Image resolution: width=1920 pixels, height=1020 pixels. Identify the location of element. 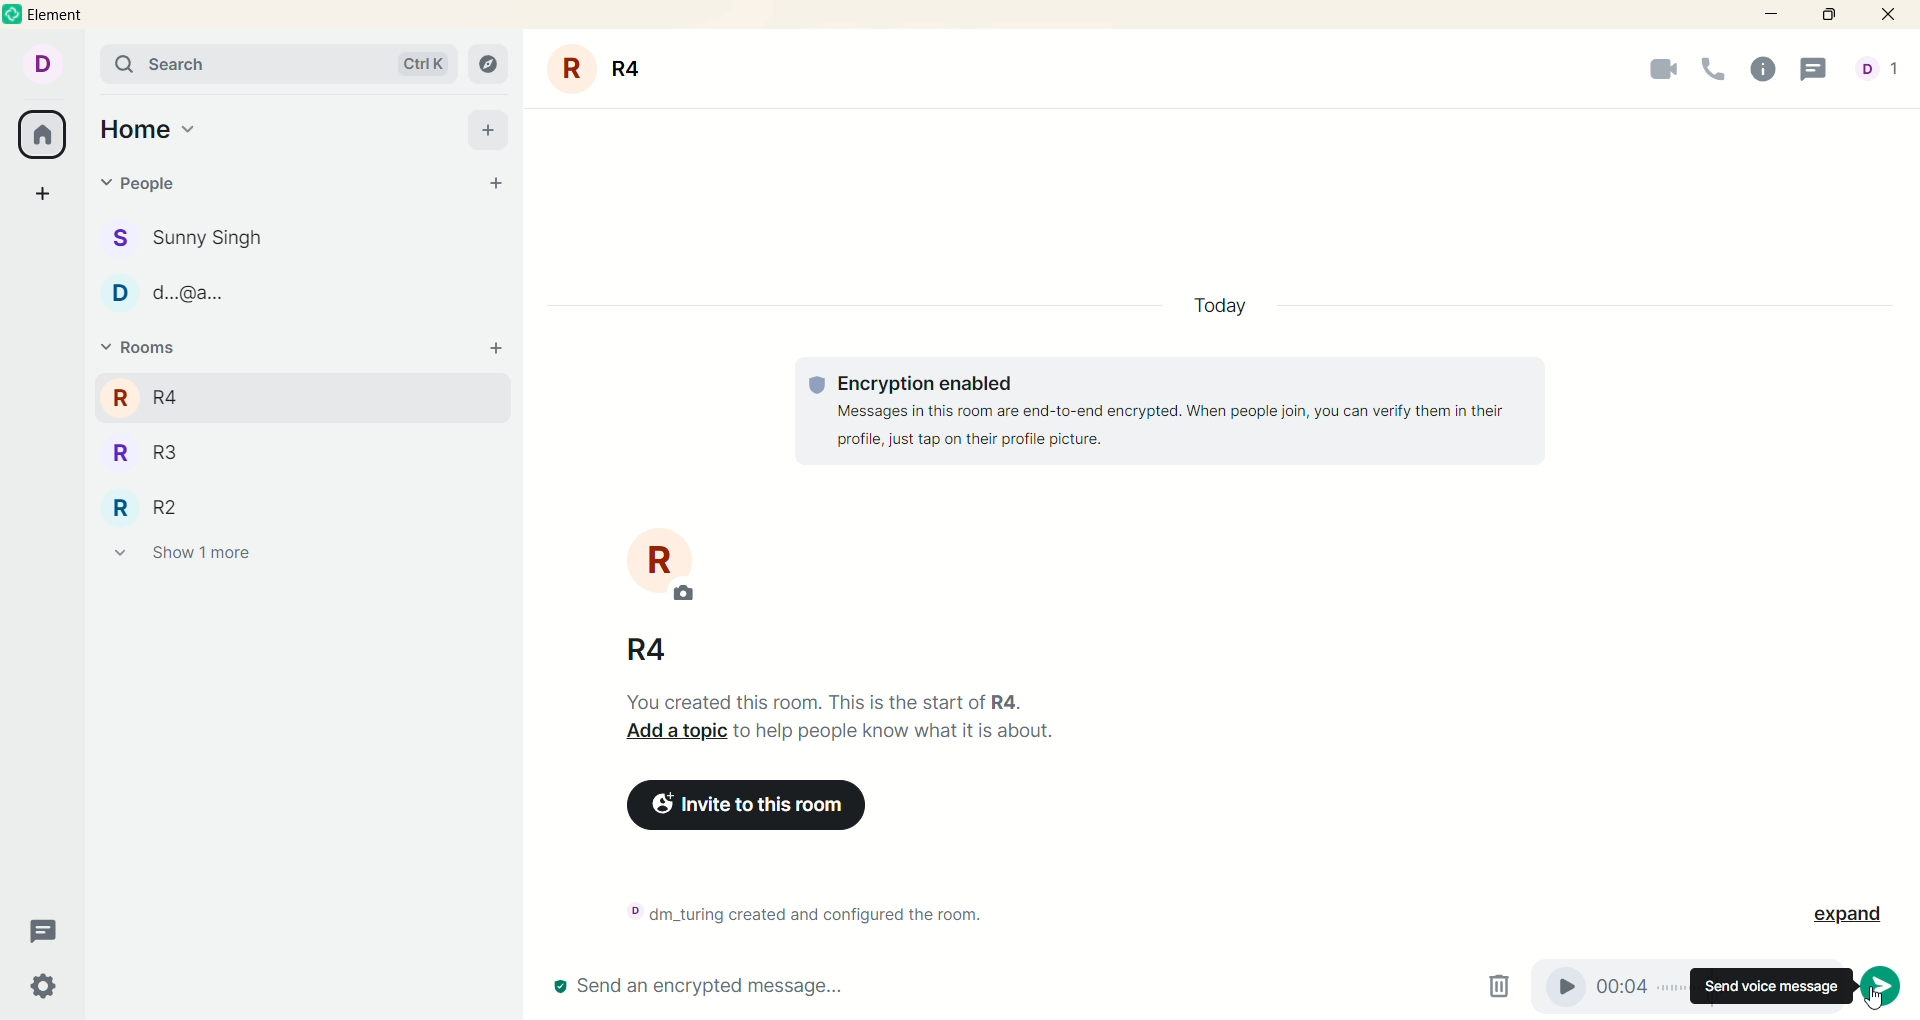
(69, 15).